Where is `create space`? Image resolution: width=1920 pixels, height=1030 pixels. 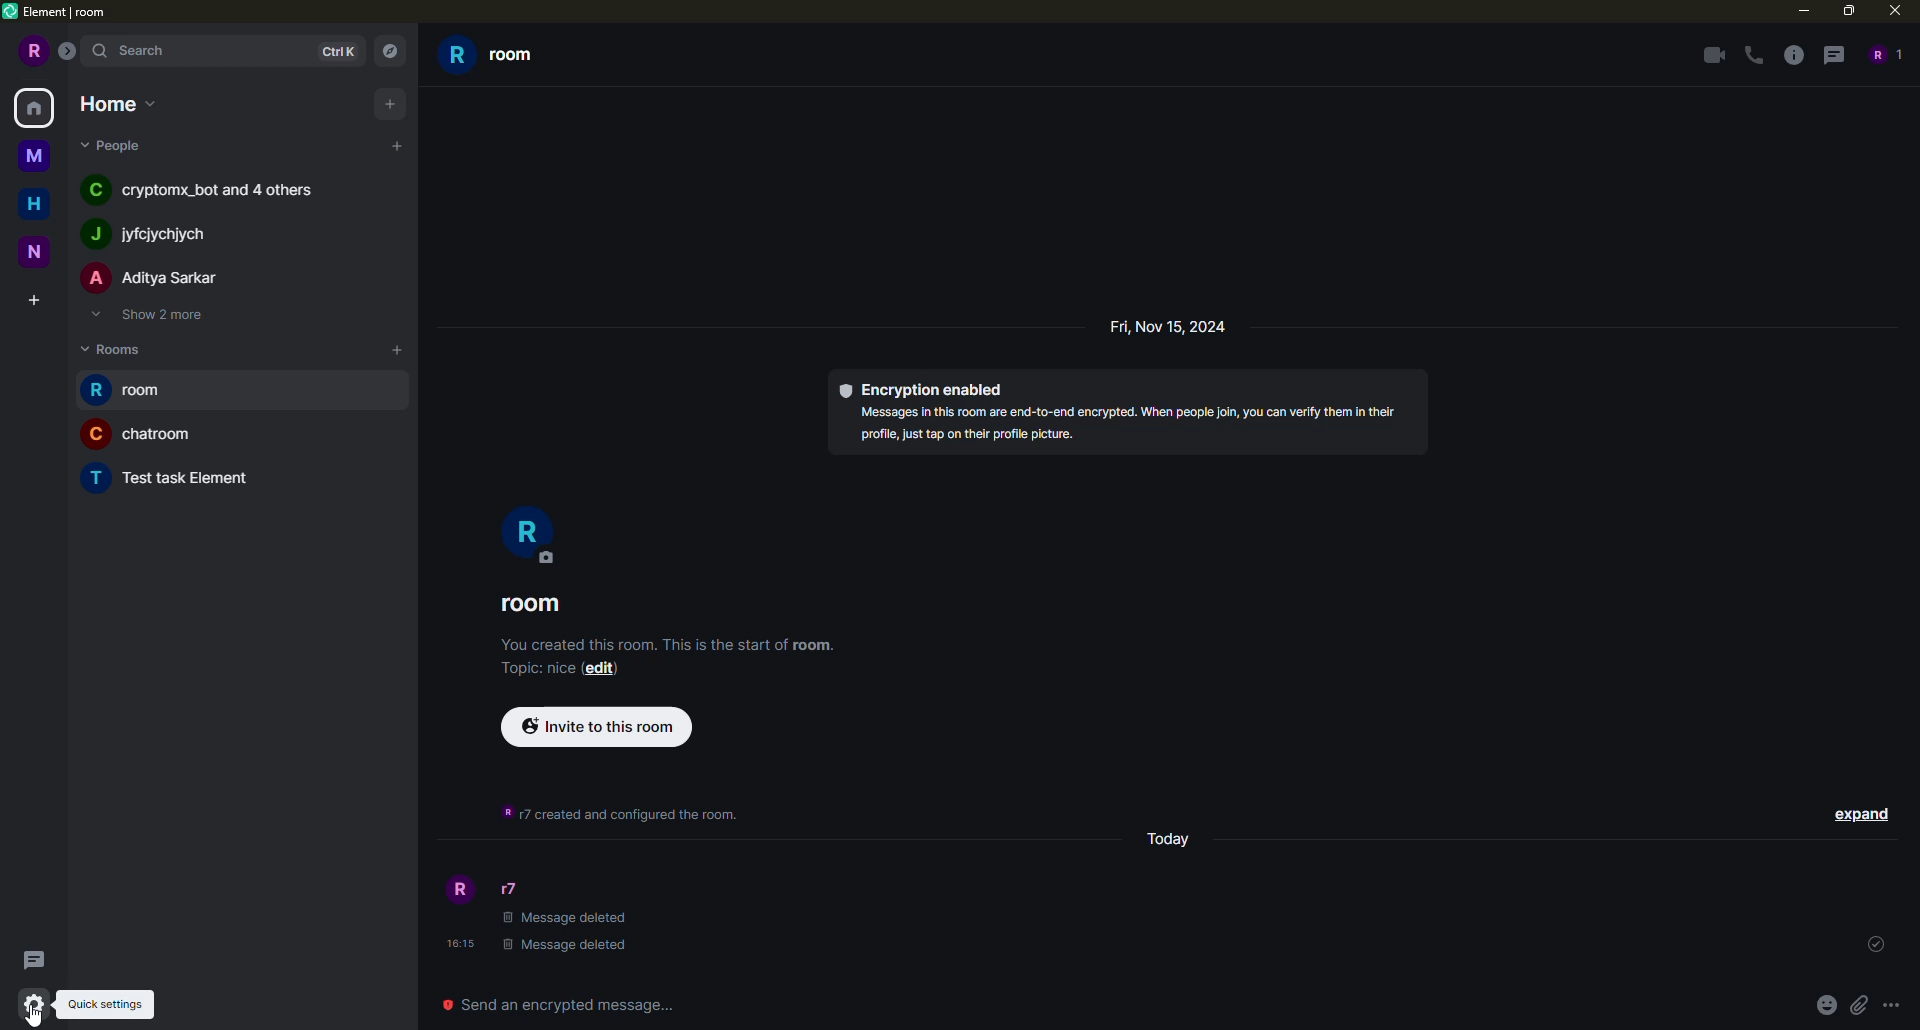 create space is located at coordinates (33, 302).